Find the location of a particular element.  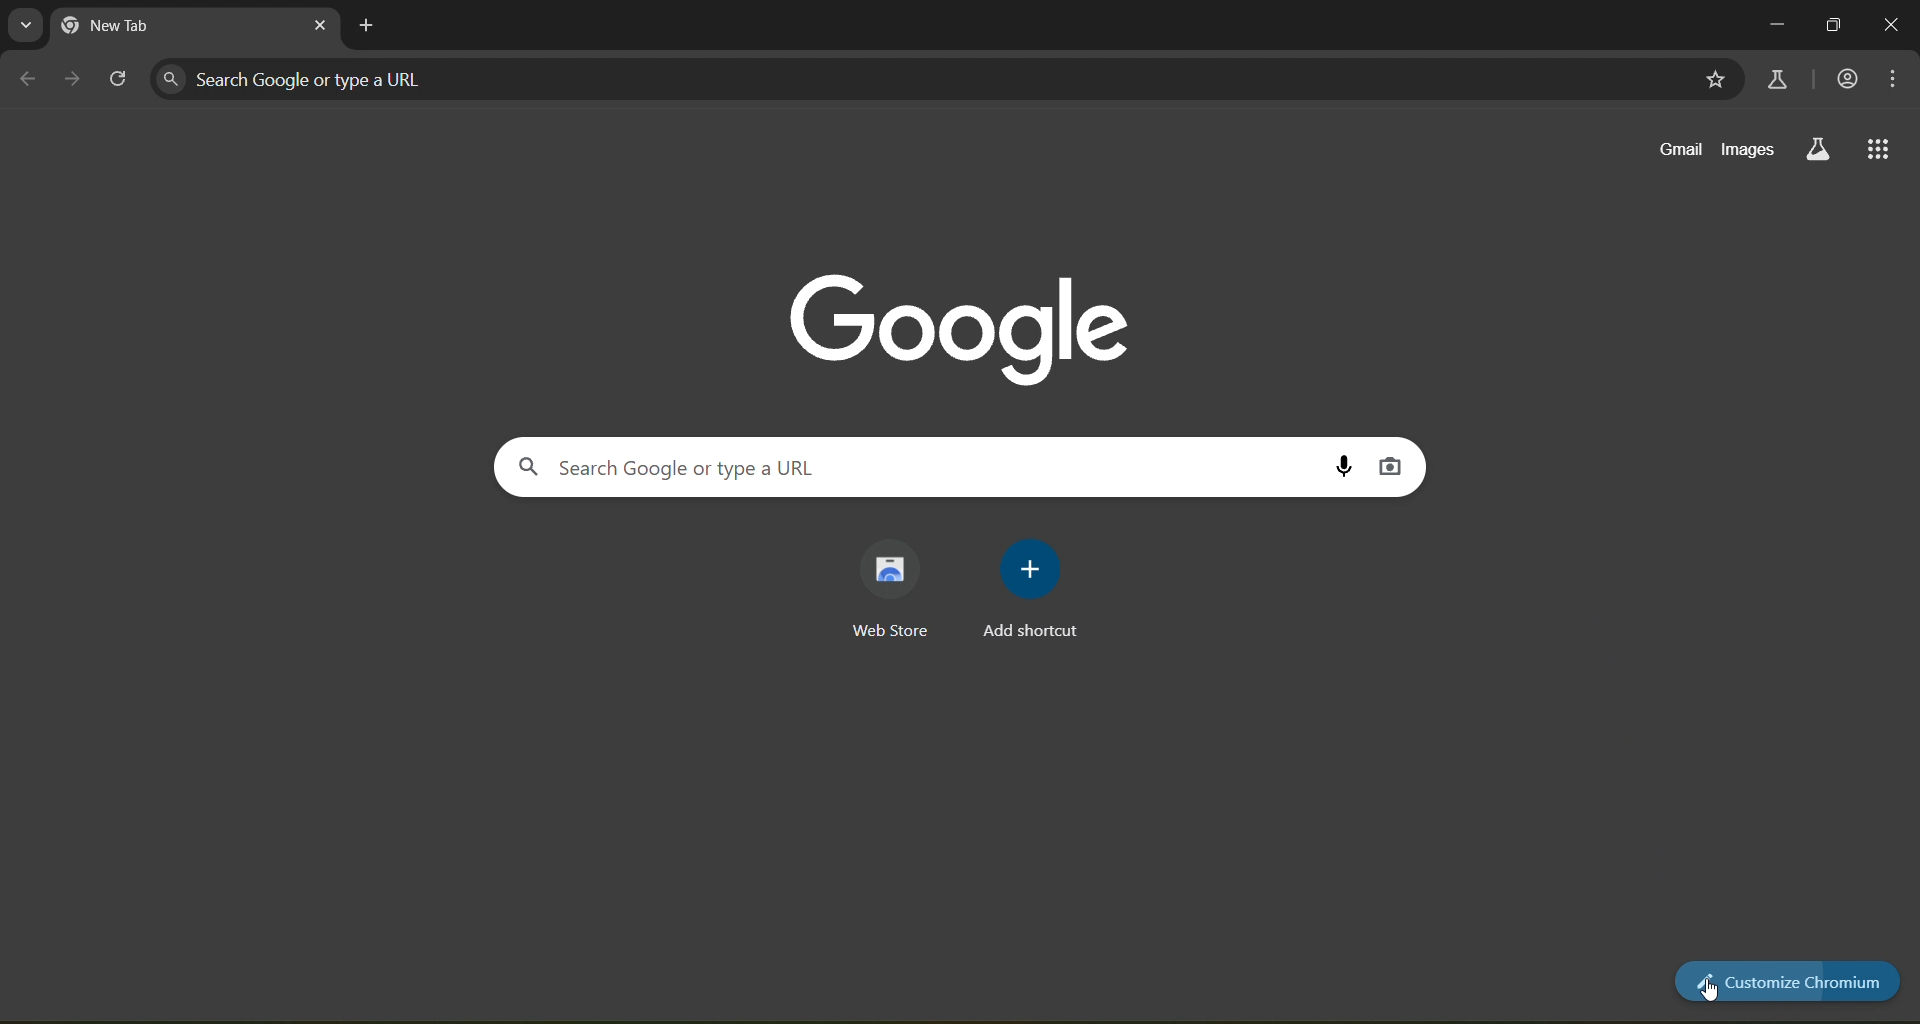

Google is located at coordinates (960, 323).